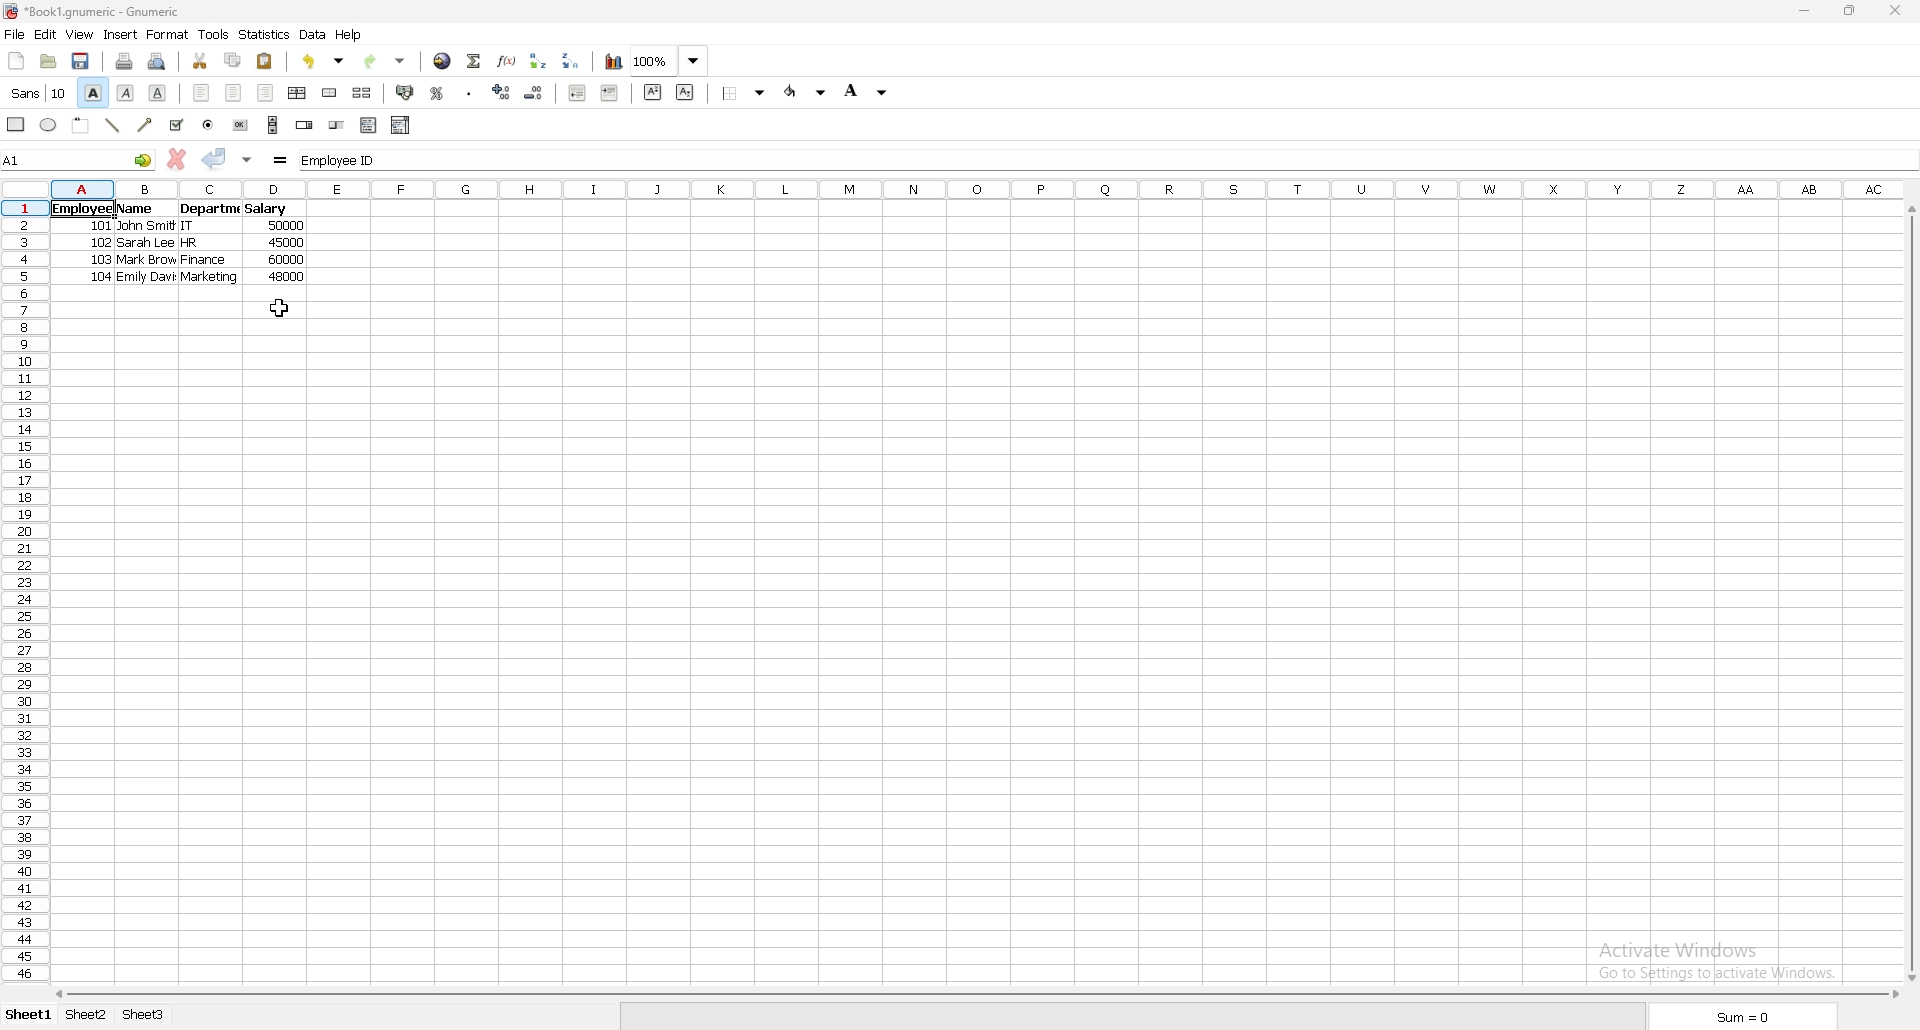 This screenshot has height=1030, width=1920. I want to click on function, so click(507, 60).